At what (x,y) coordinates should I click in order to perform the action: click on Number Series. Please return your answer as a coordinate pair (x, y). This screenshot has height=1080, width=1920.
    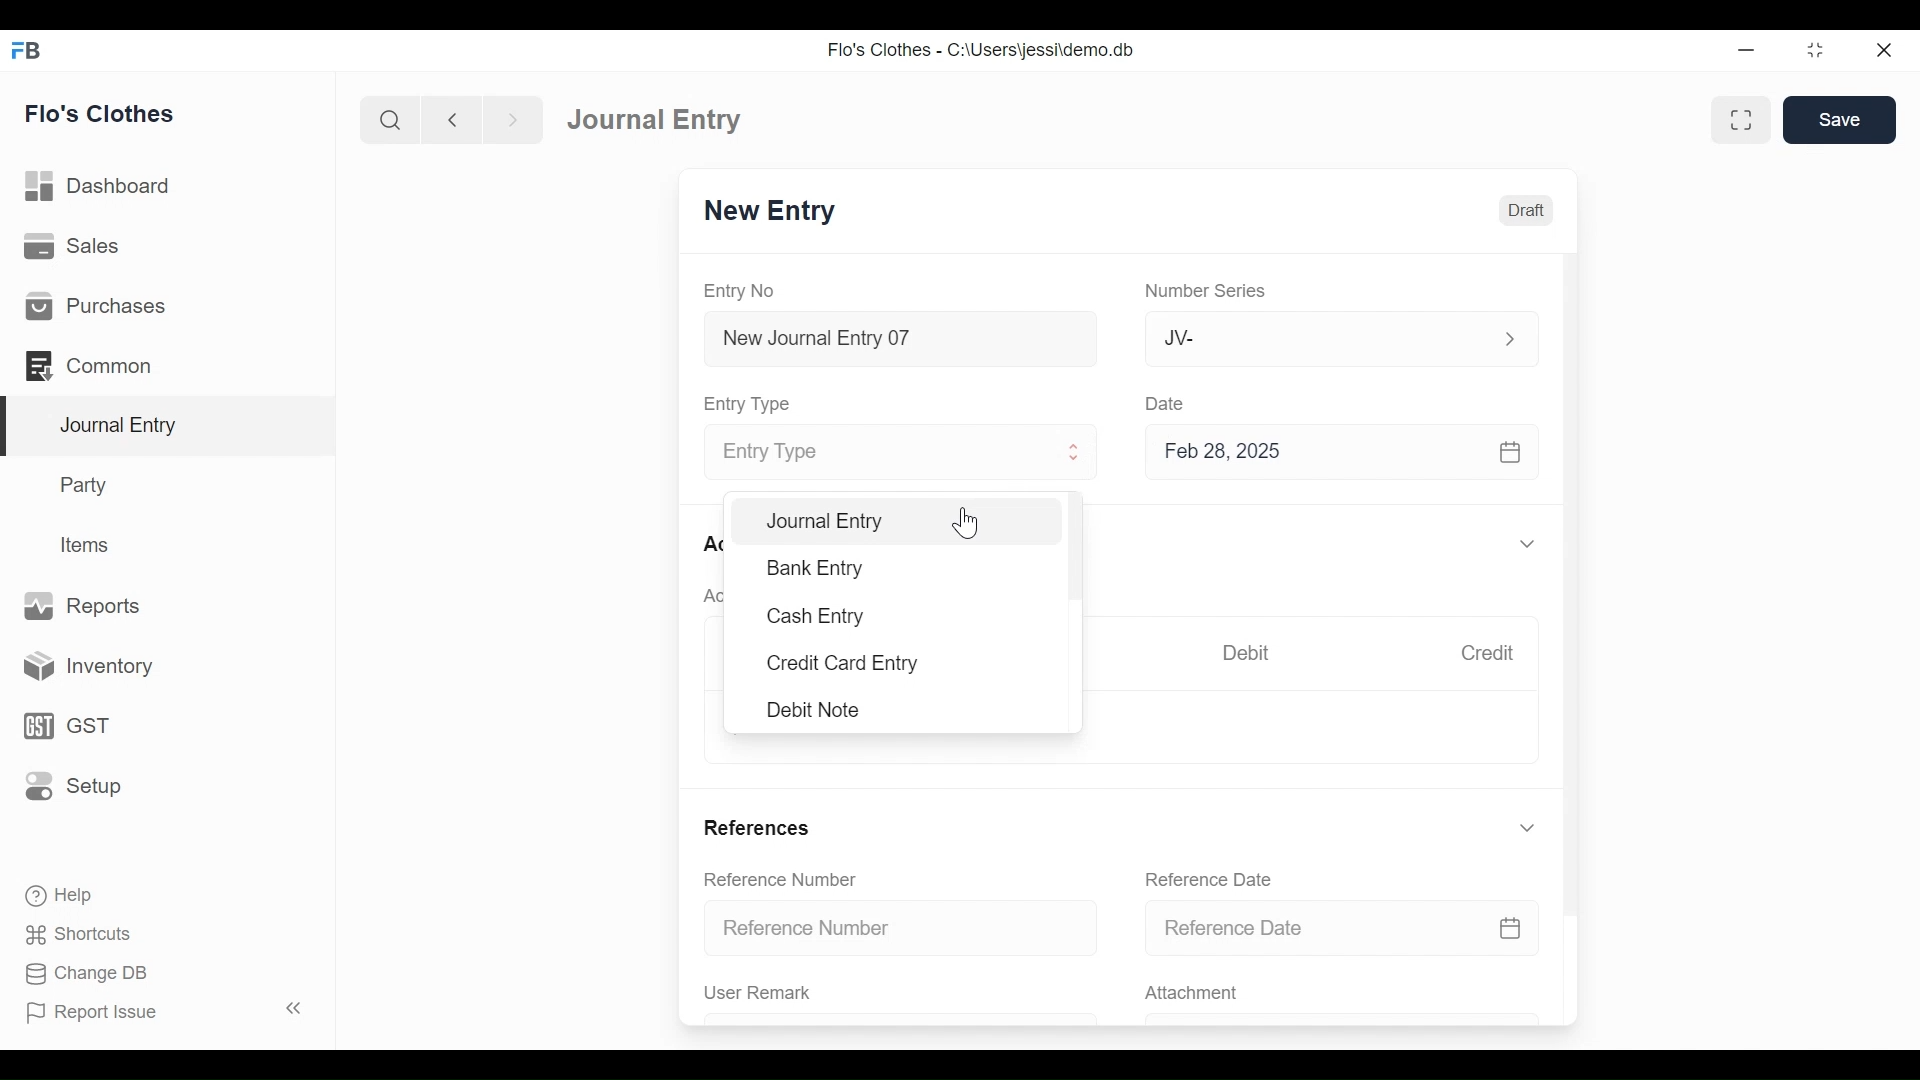
    Looking at the image, I should click on (1207, 291).